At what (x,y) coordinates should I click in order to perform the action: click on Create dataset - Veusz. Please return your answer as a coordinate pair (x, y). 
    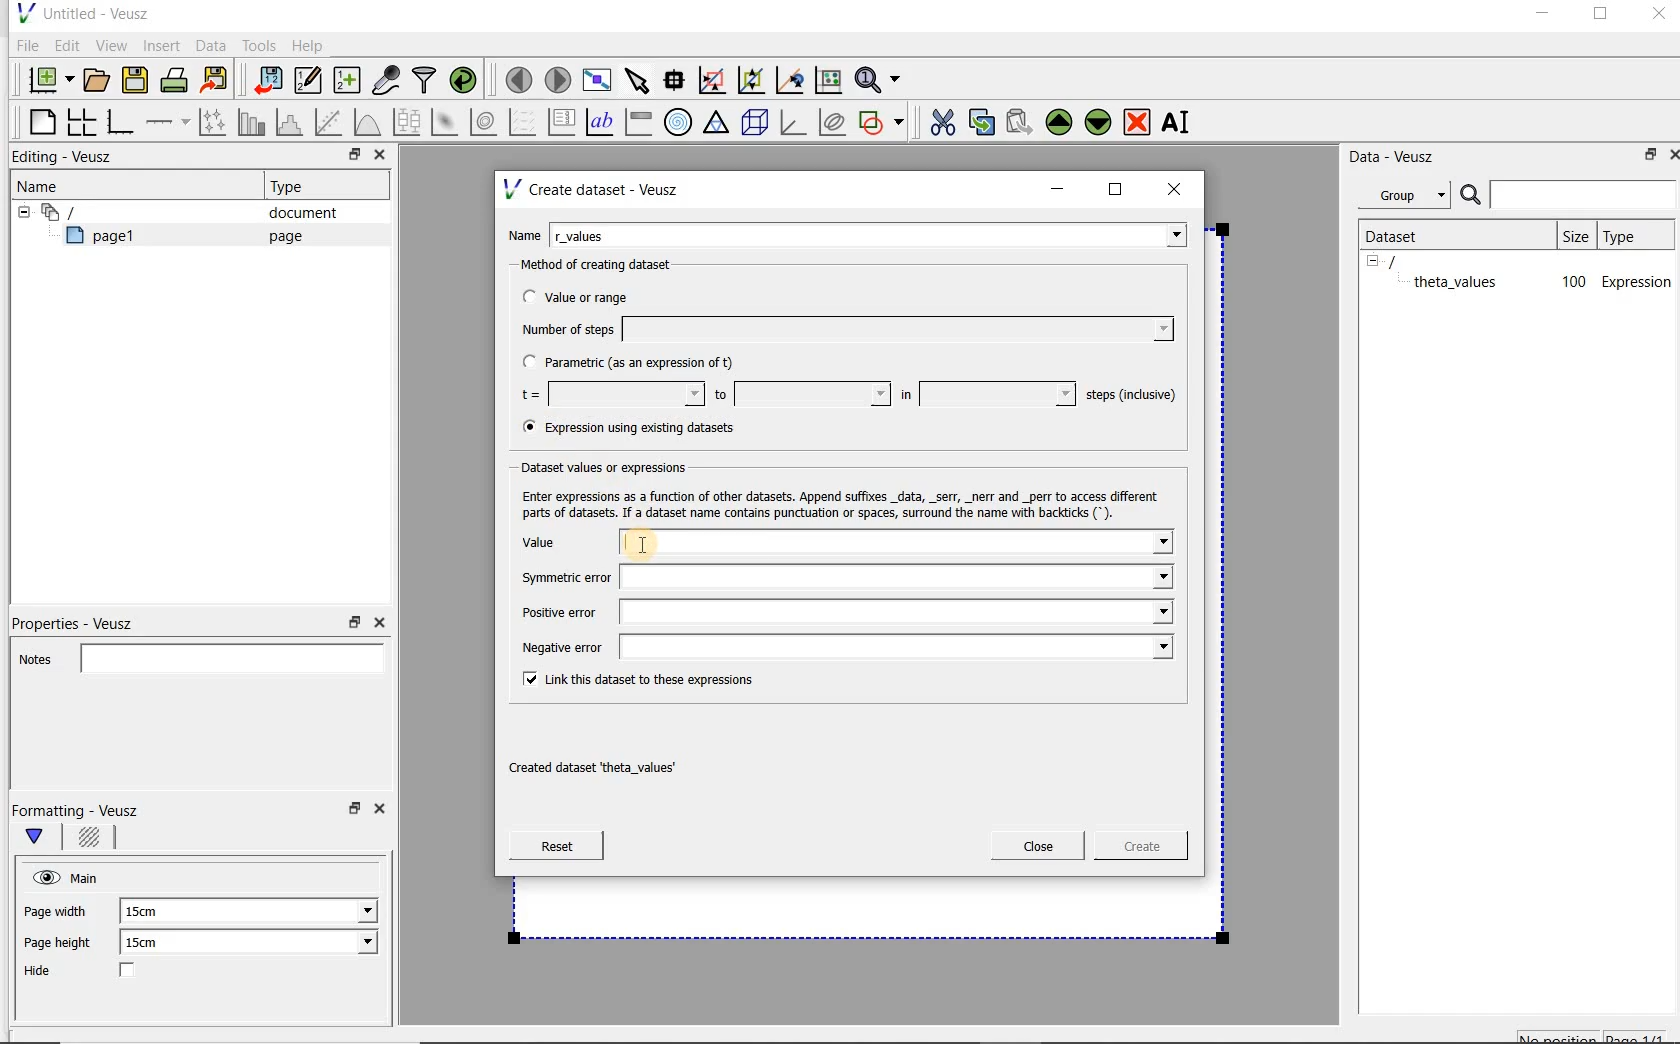
    Looking at the image, I should click on (594, 189).